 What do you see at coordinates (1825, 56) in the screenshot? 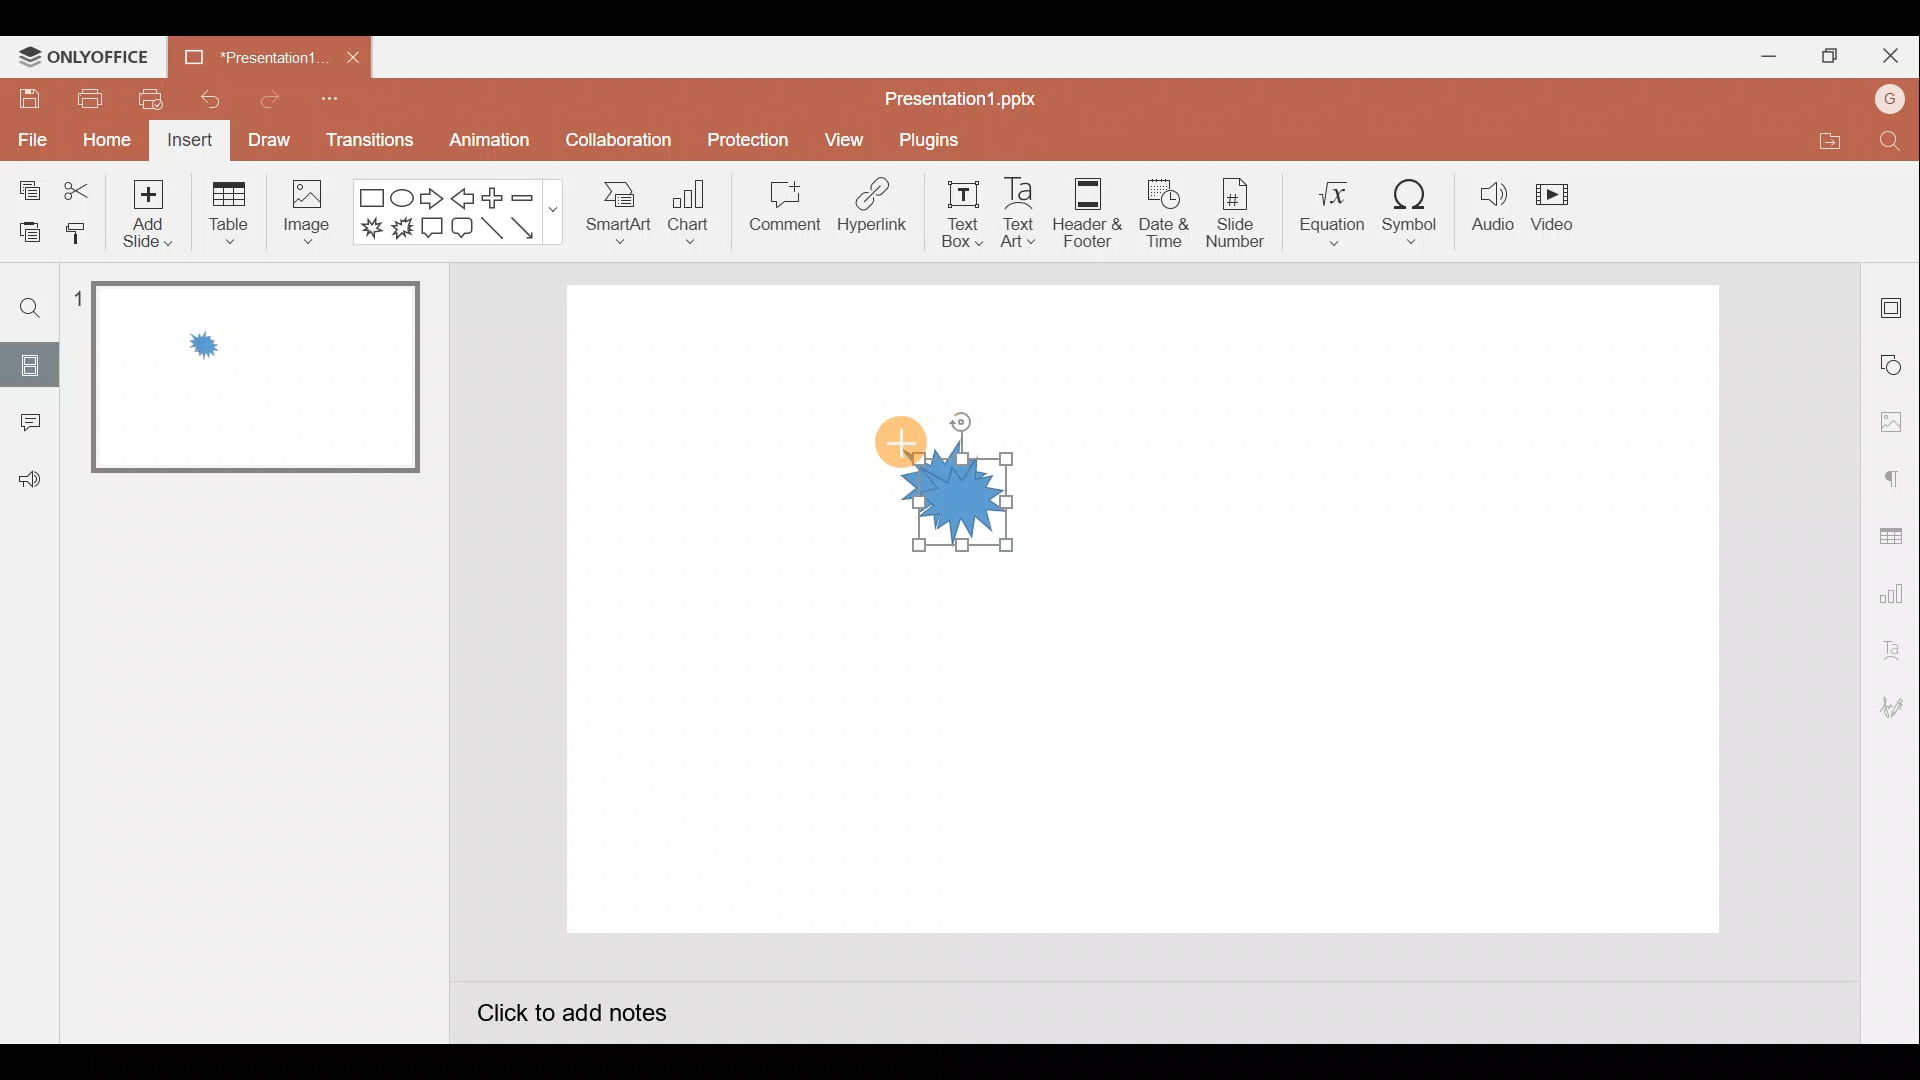
I see `Maximize` at bounding box center [1825, 56].